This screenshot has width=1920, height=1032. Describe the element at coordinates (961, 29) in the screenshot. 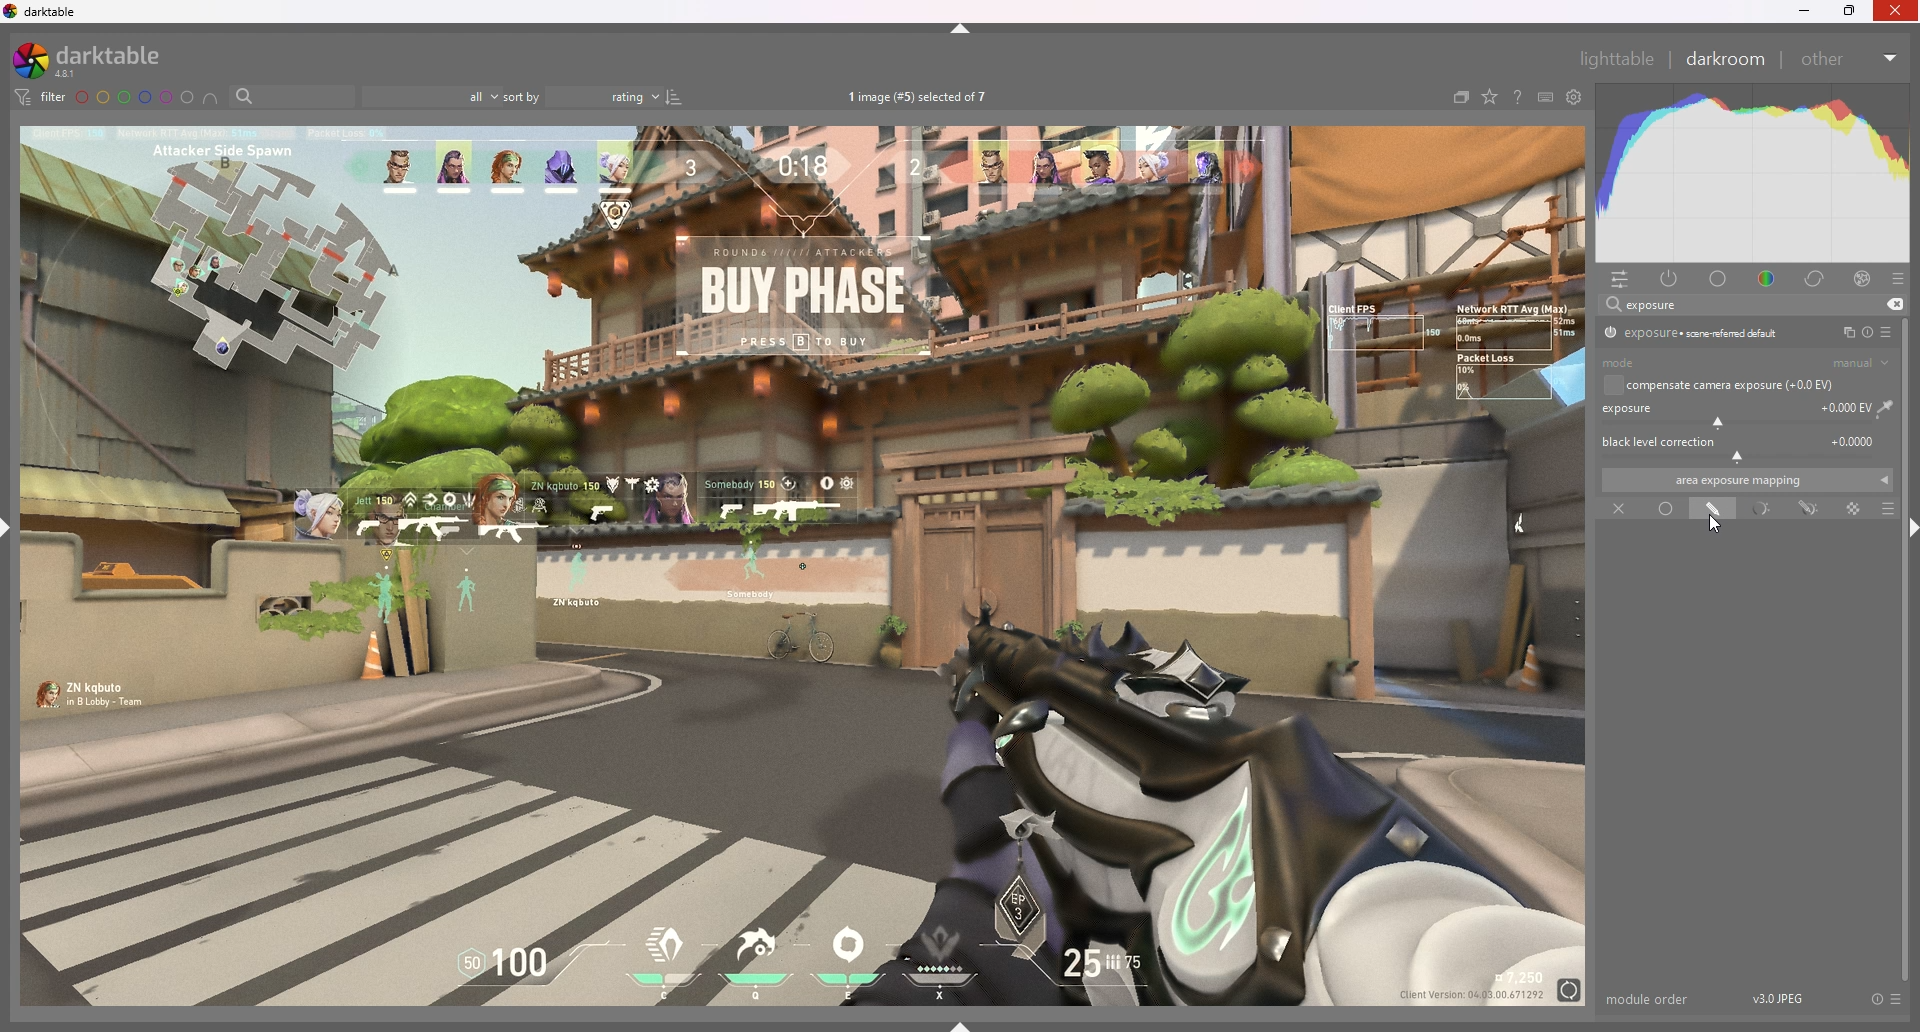

I see `hide` at that location.